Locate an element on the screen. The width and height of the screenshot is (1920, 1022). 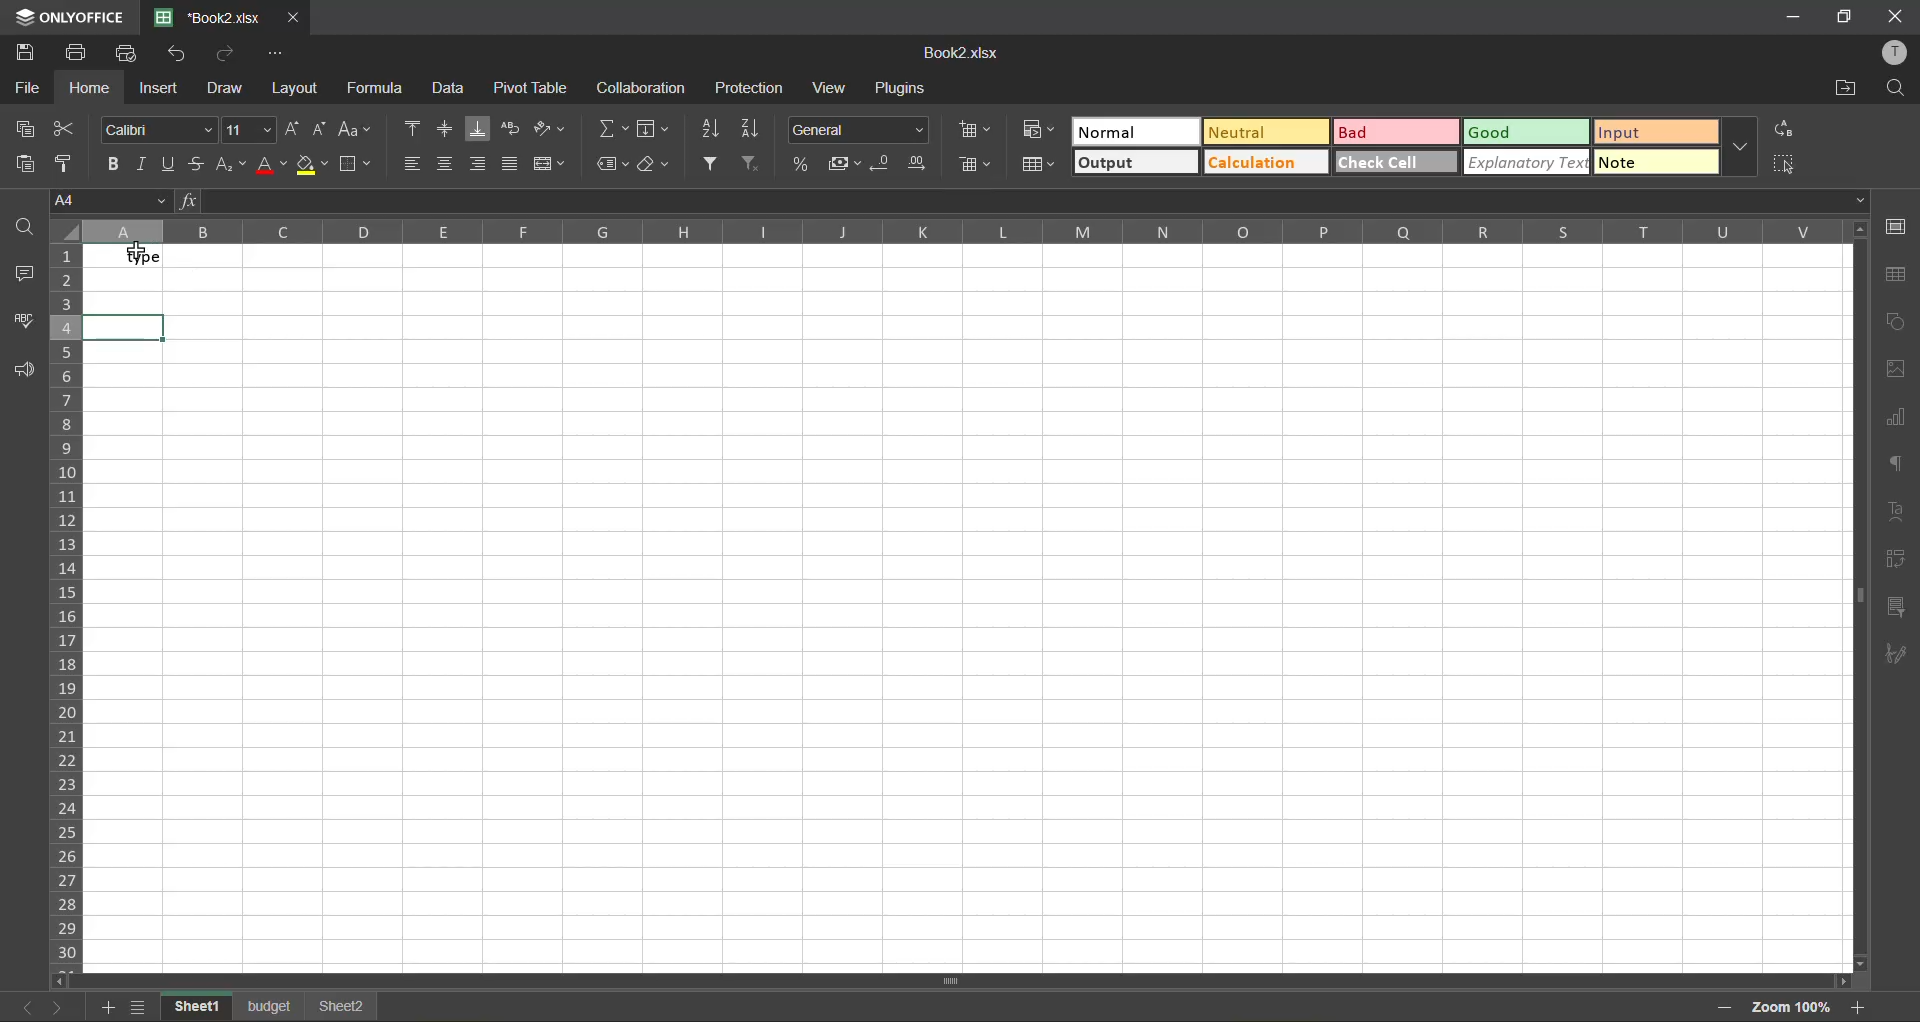
input is located at coordinates (1650, 133).